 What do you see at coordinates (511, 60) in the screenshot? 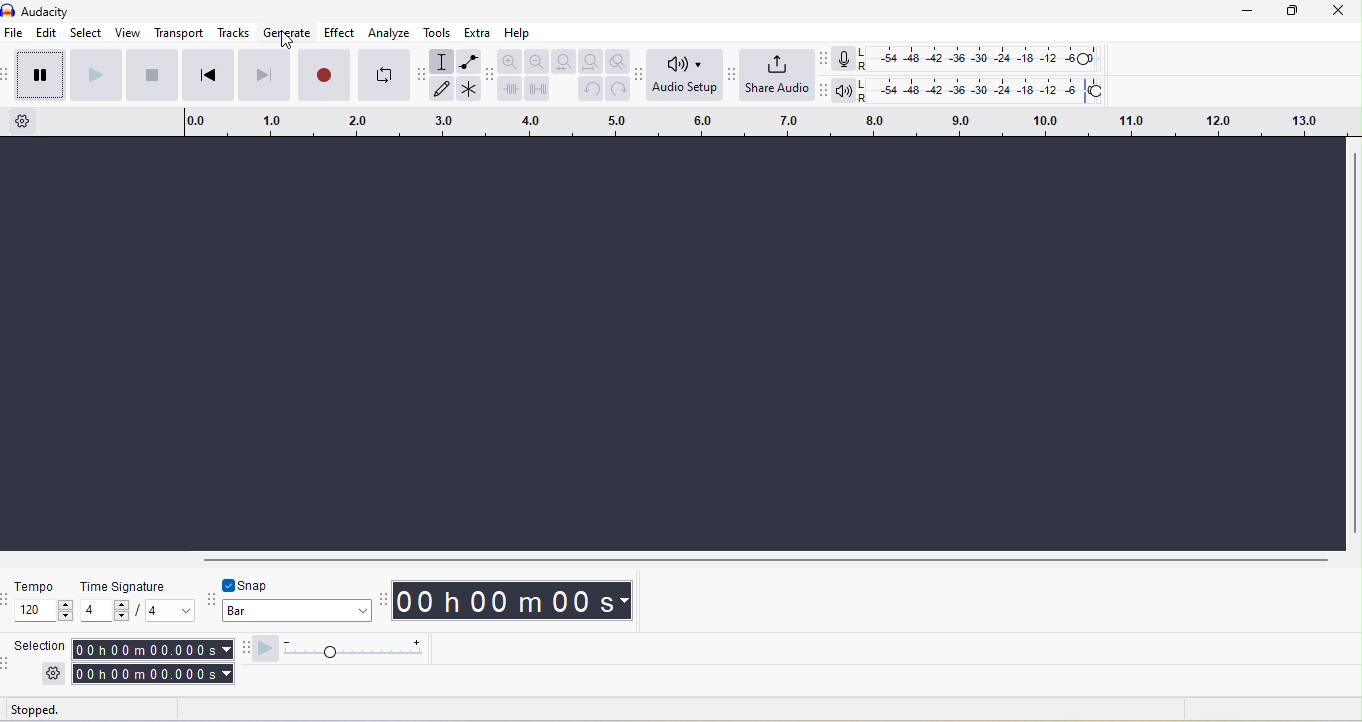
I see `zoom in ` at bounding box center [511, 60].